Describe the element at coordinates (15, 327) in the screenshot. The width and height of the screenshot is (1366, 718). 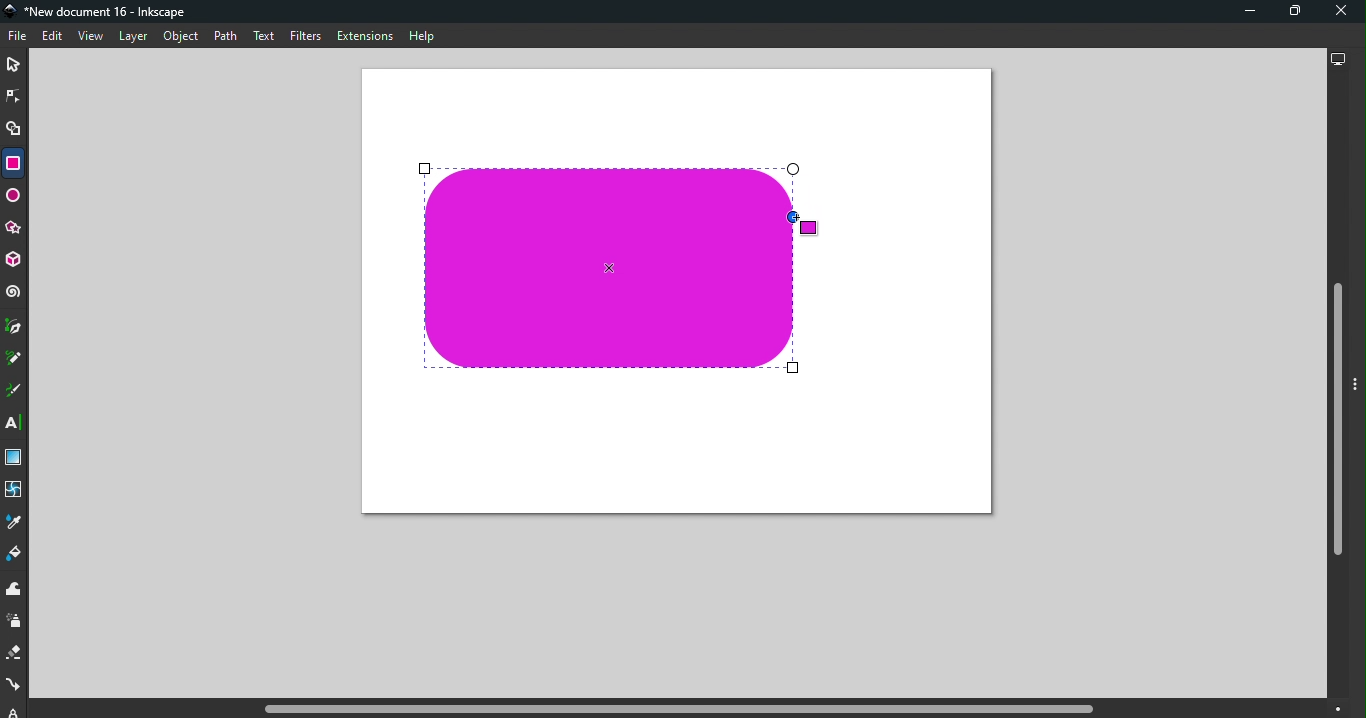
I see `Pen tool` at that location.